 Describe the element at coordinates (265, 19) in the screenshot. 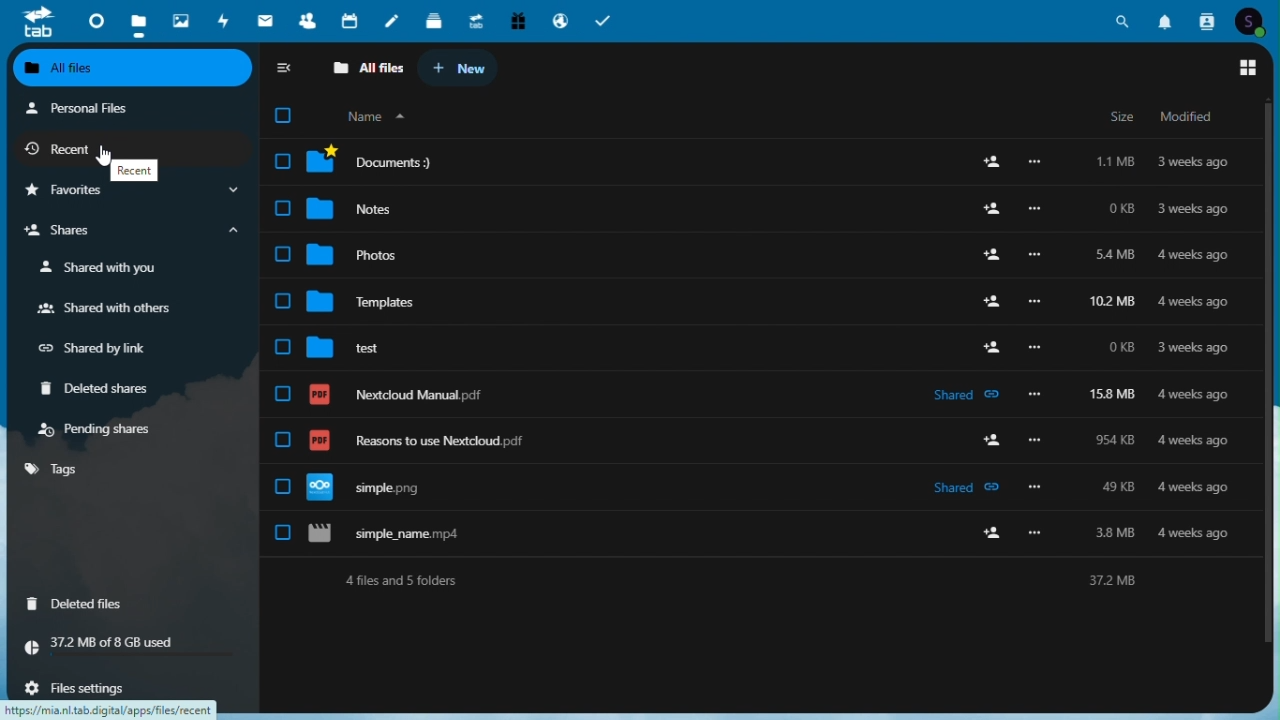

I see `mail` at that location.